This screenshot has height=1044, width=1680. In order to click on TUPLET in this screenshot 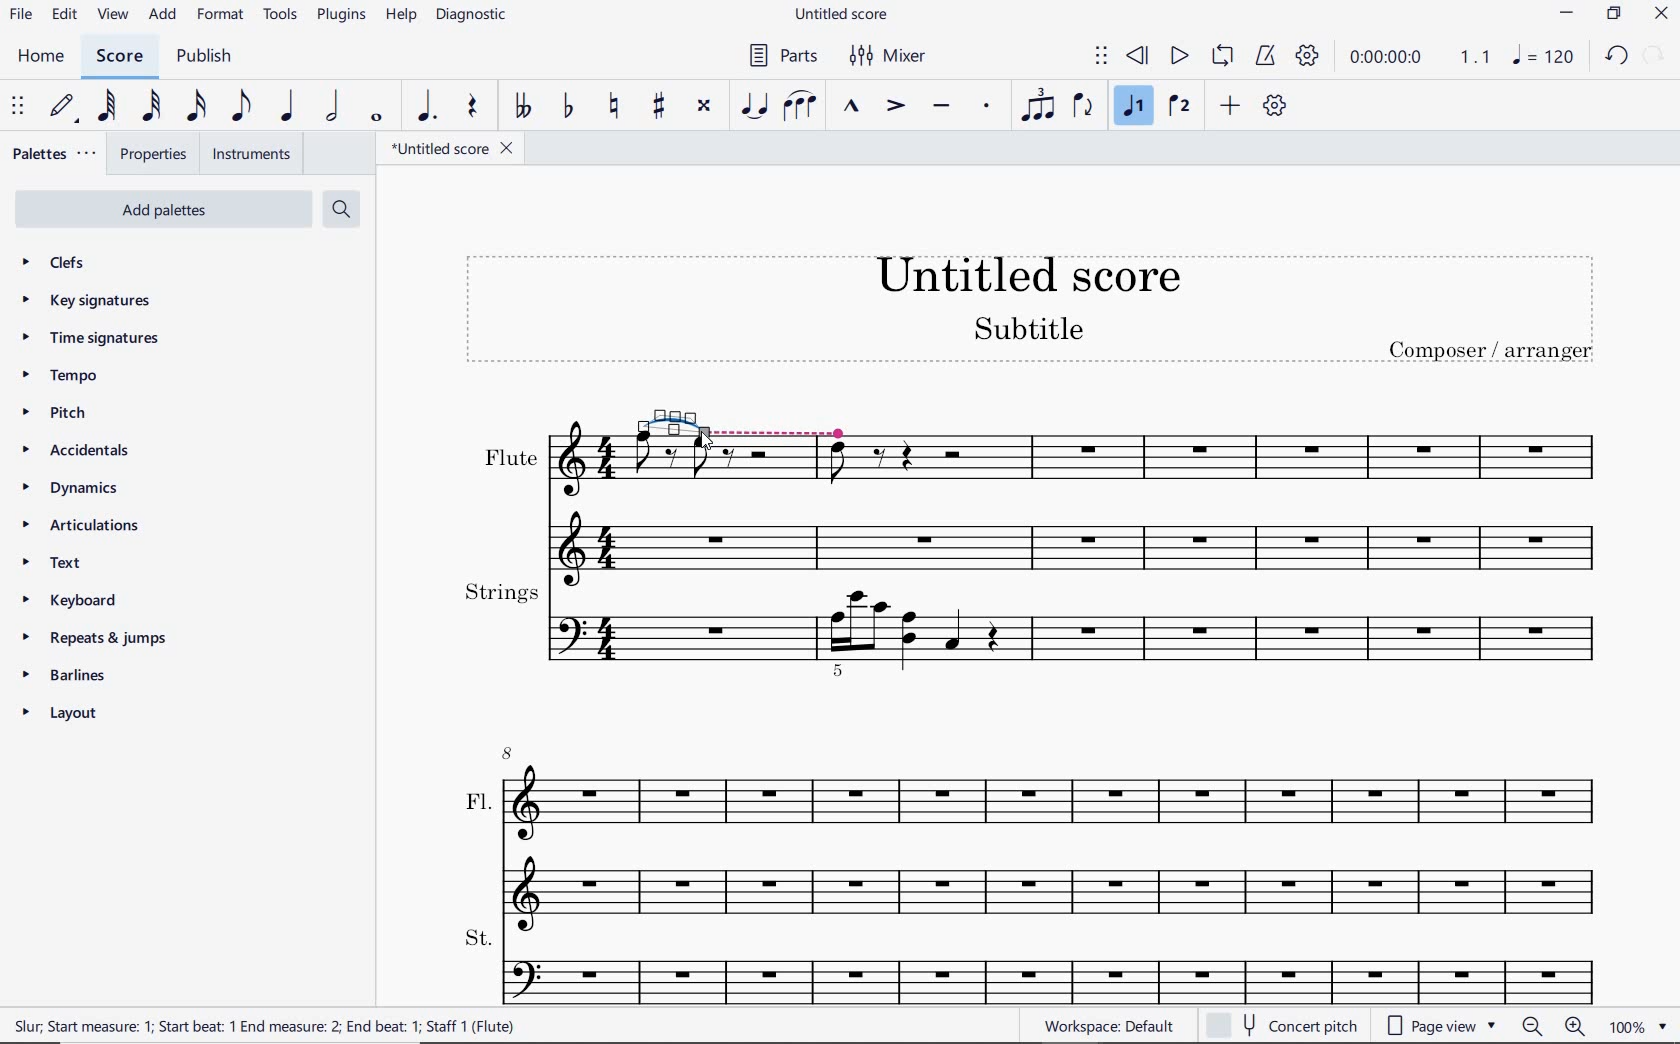, I will do `click(1037, 108)`.